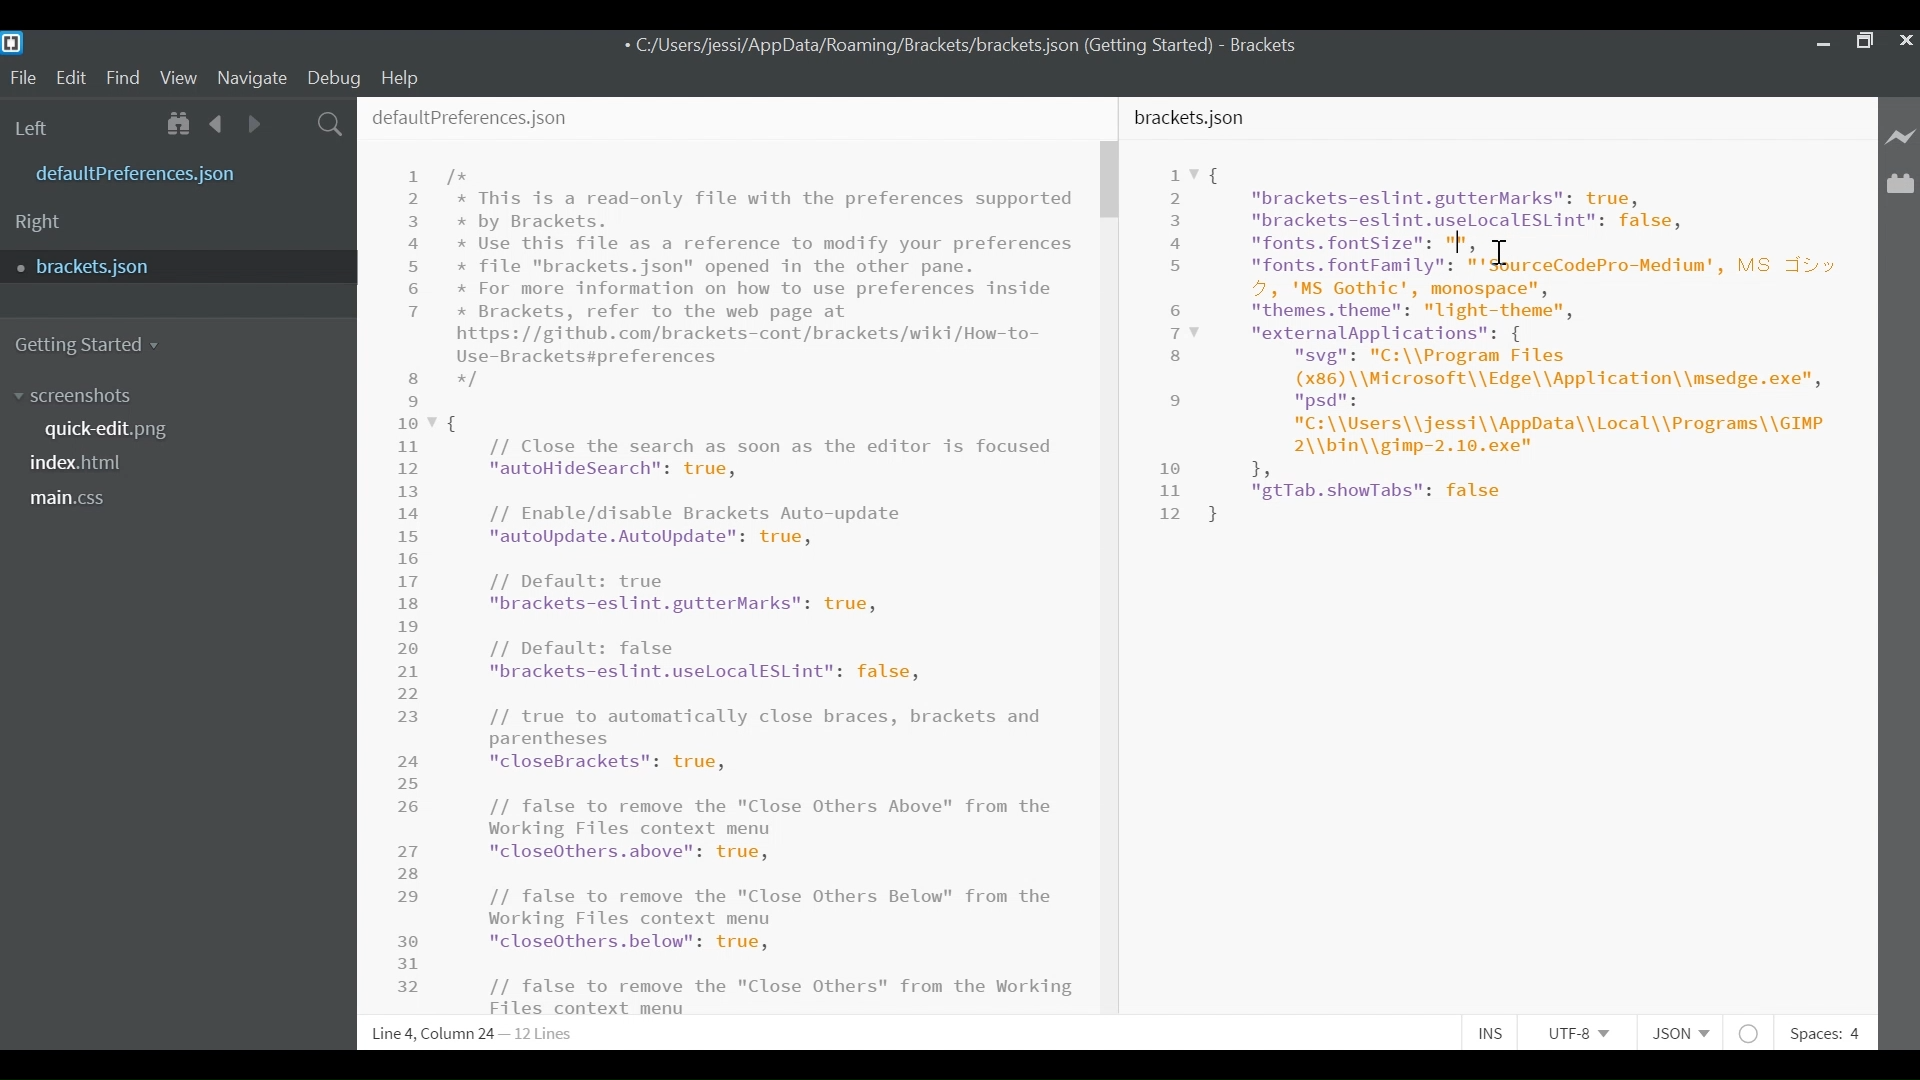  Describe the element at coordinates (330, 124) in the screenshot. I see `Find in files` at that location.